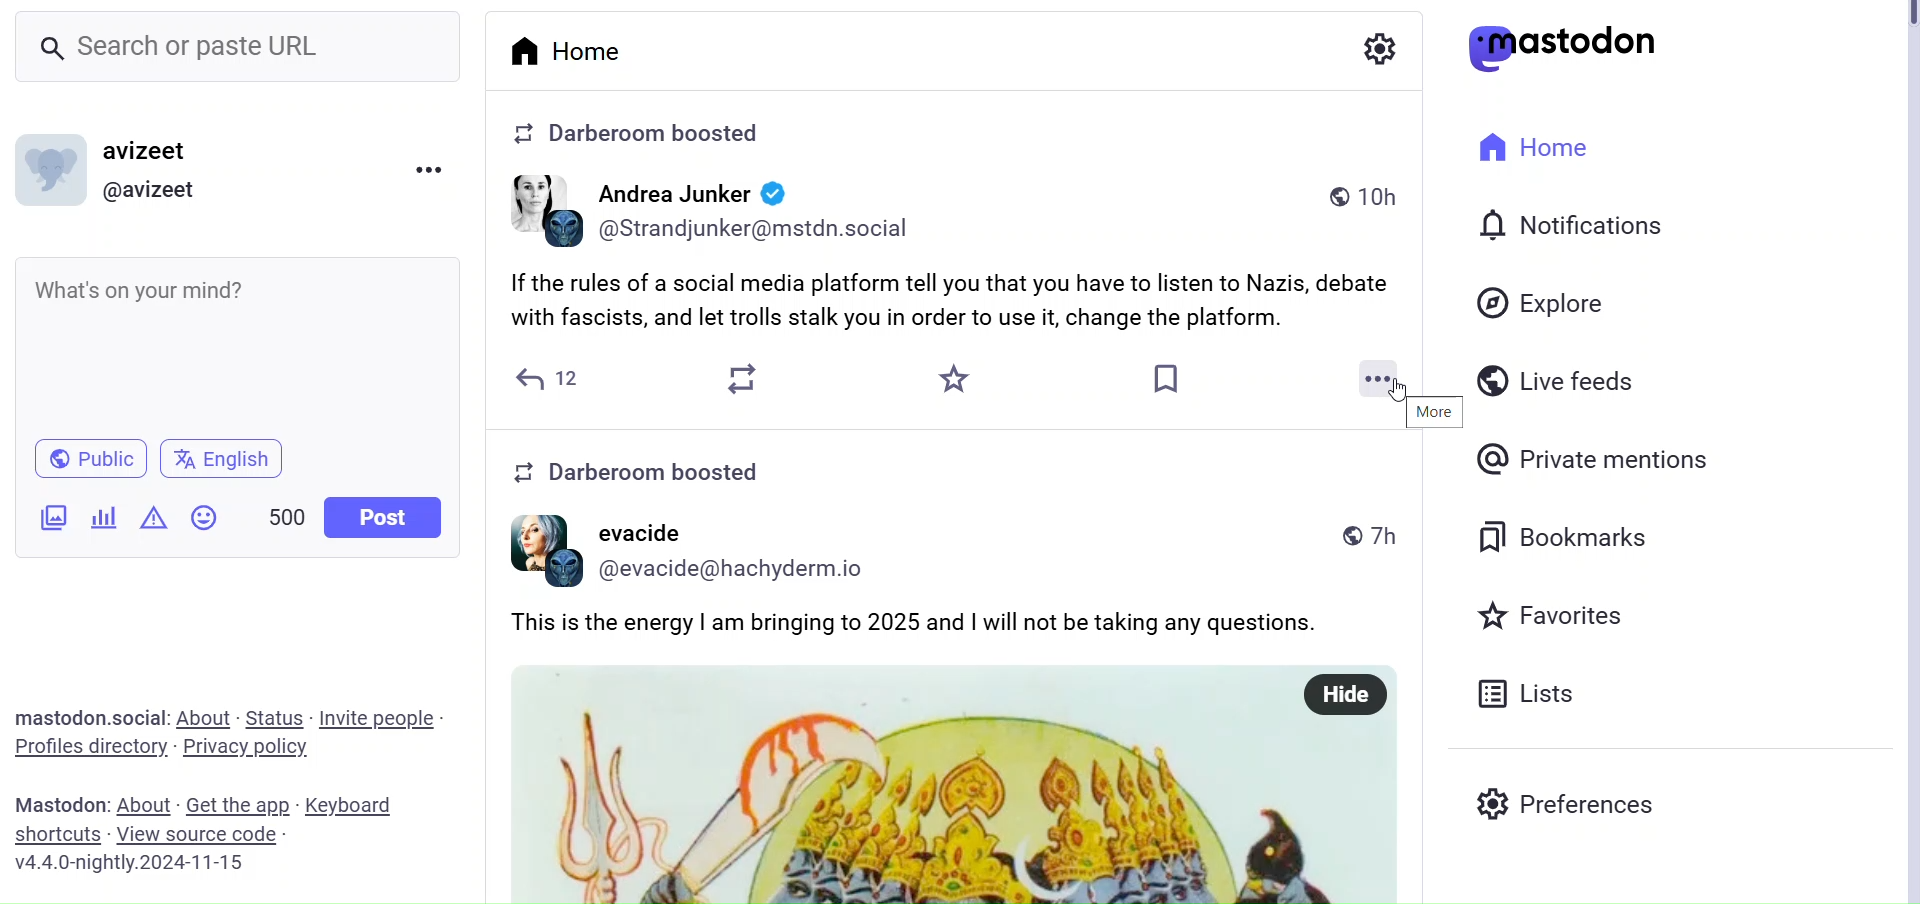 The image size is (1920, 904). Describe the element at coordinates (379, 717) in the screenshot. I see `Invite People` at that location.